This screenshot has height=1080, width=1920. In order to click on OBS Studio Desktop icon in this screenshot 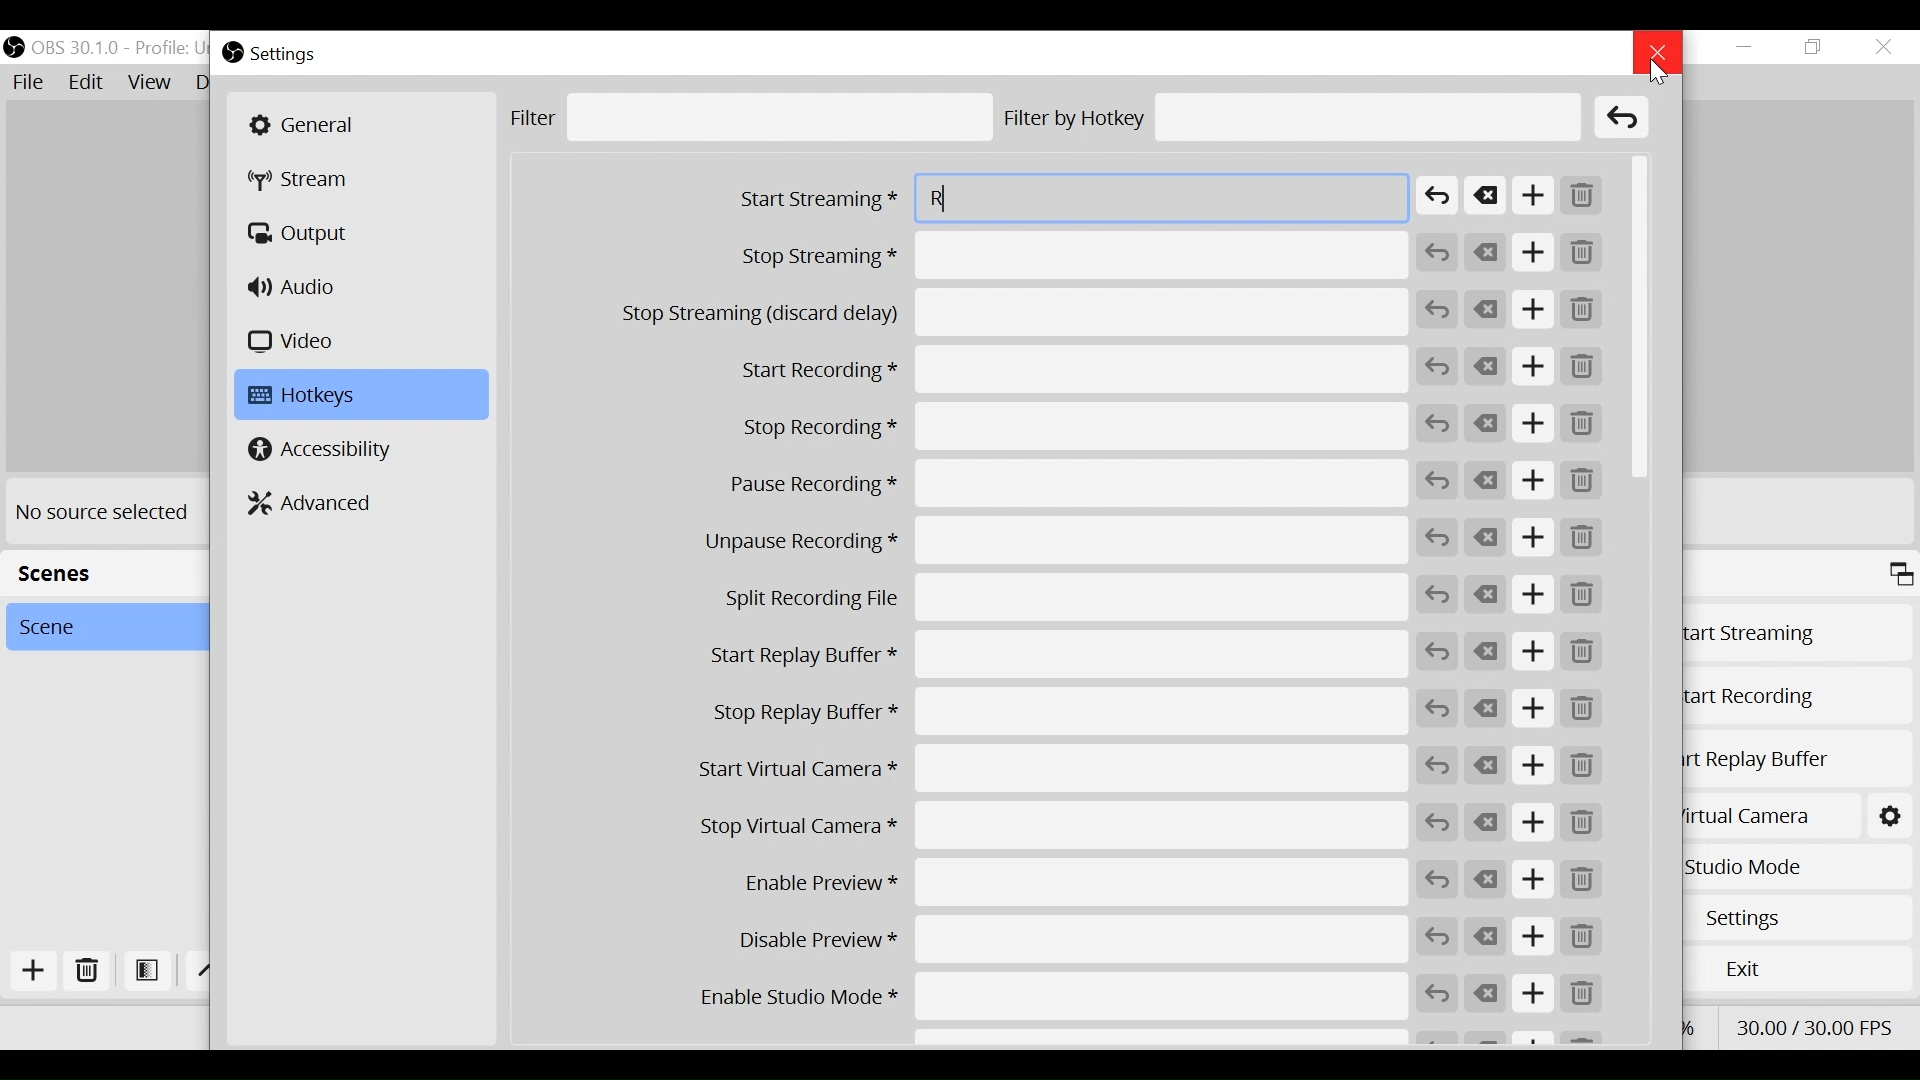, I will do `click(234, 52)`.